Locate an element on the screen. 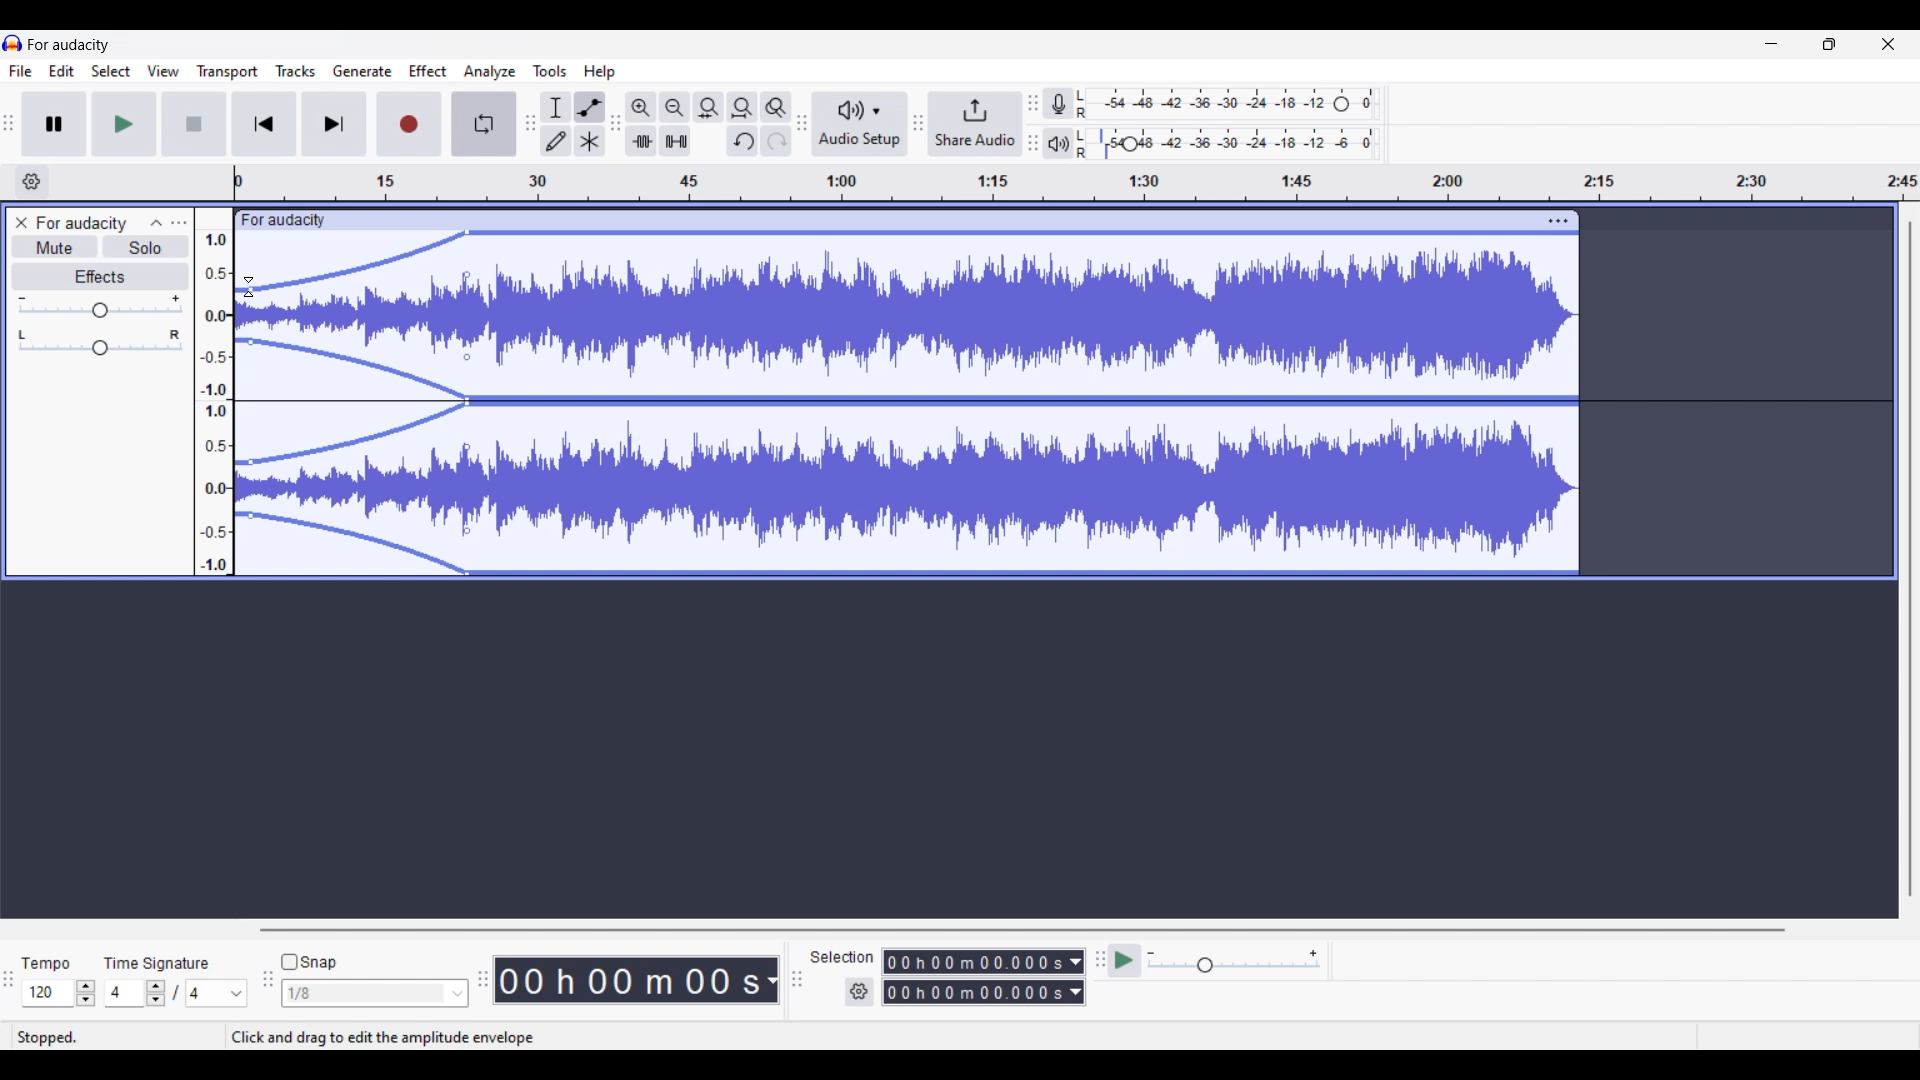 The height and width of the screenshot is (1080, 1920). Help is located at coordinates (599, 72).